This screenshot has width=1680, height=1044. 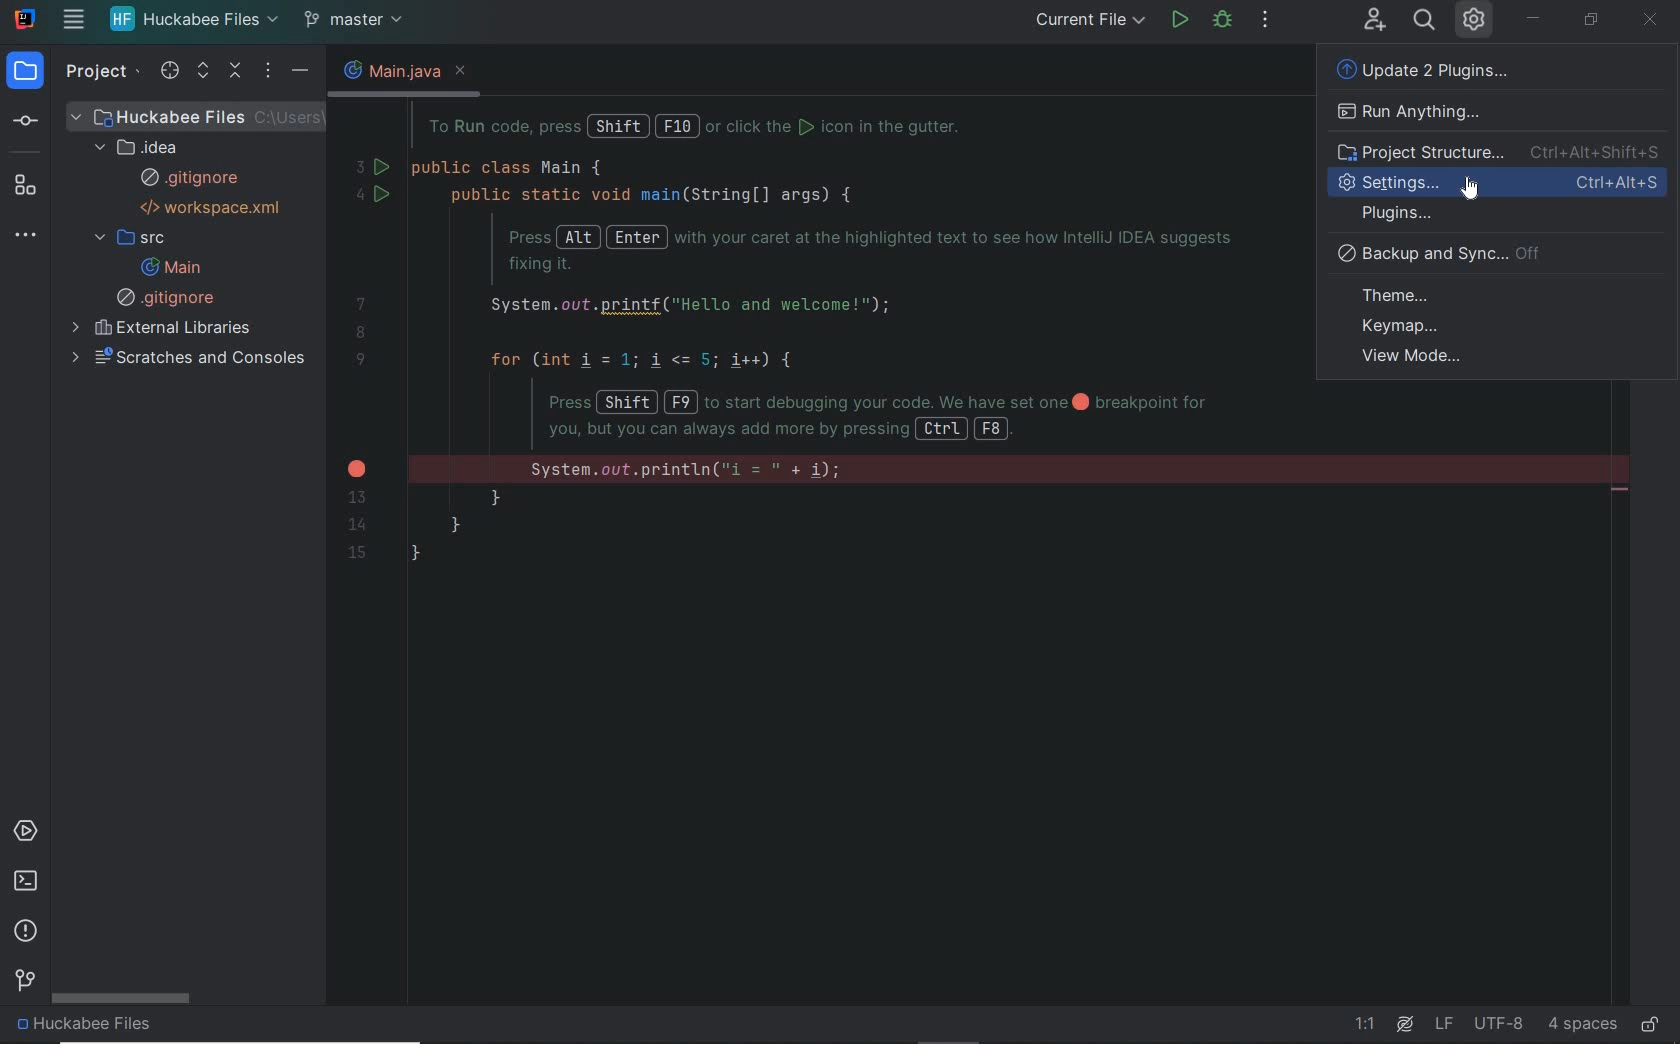 What do you see at coordinates (32, 185) in the screenshot?
I see `structure` at bounding box center [32, 185].